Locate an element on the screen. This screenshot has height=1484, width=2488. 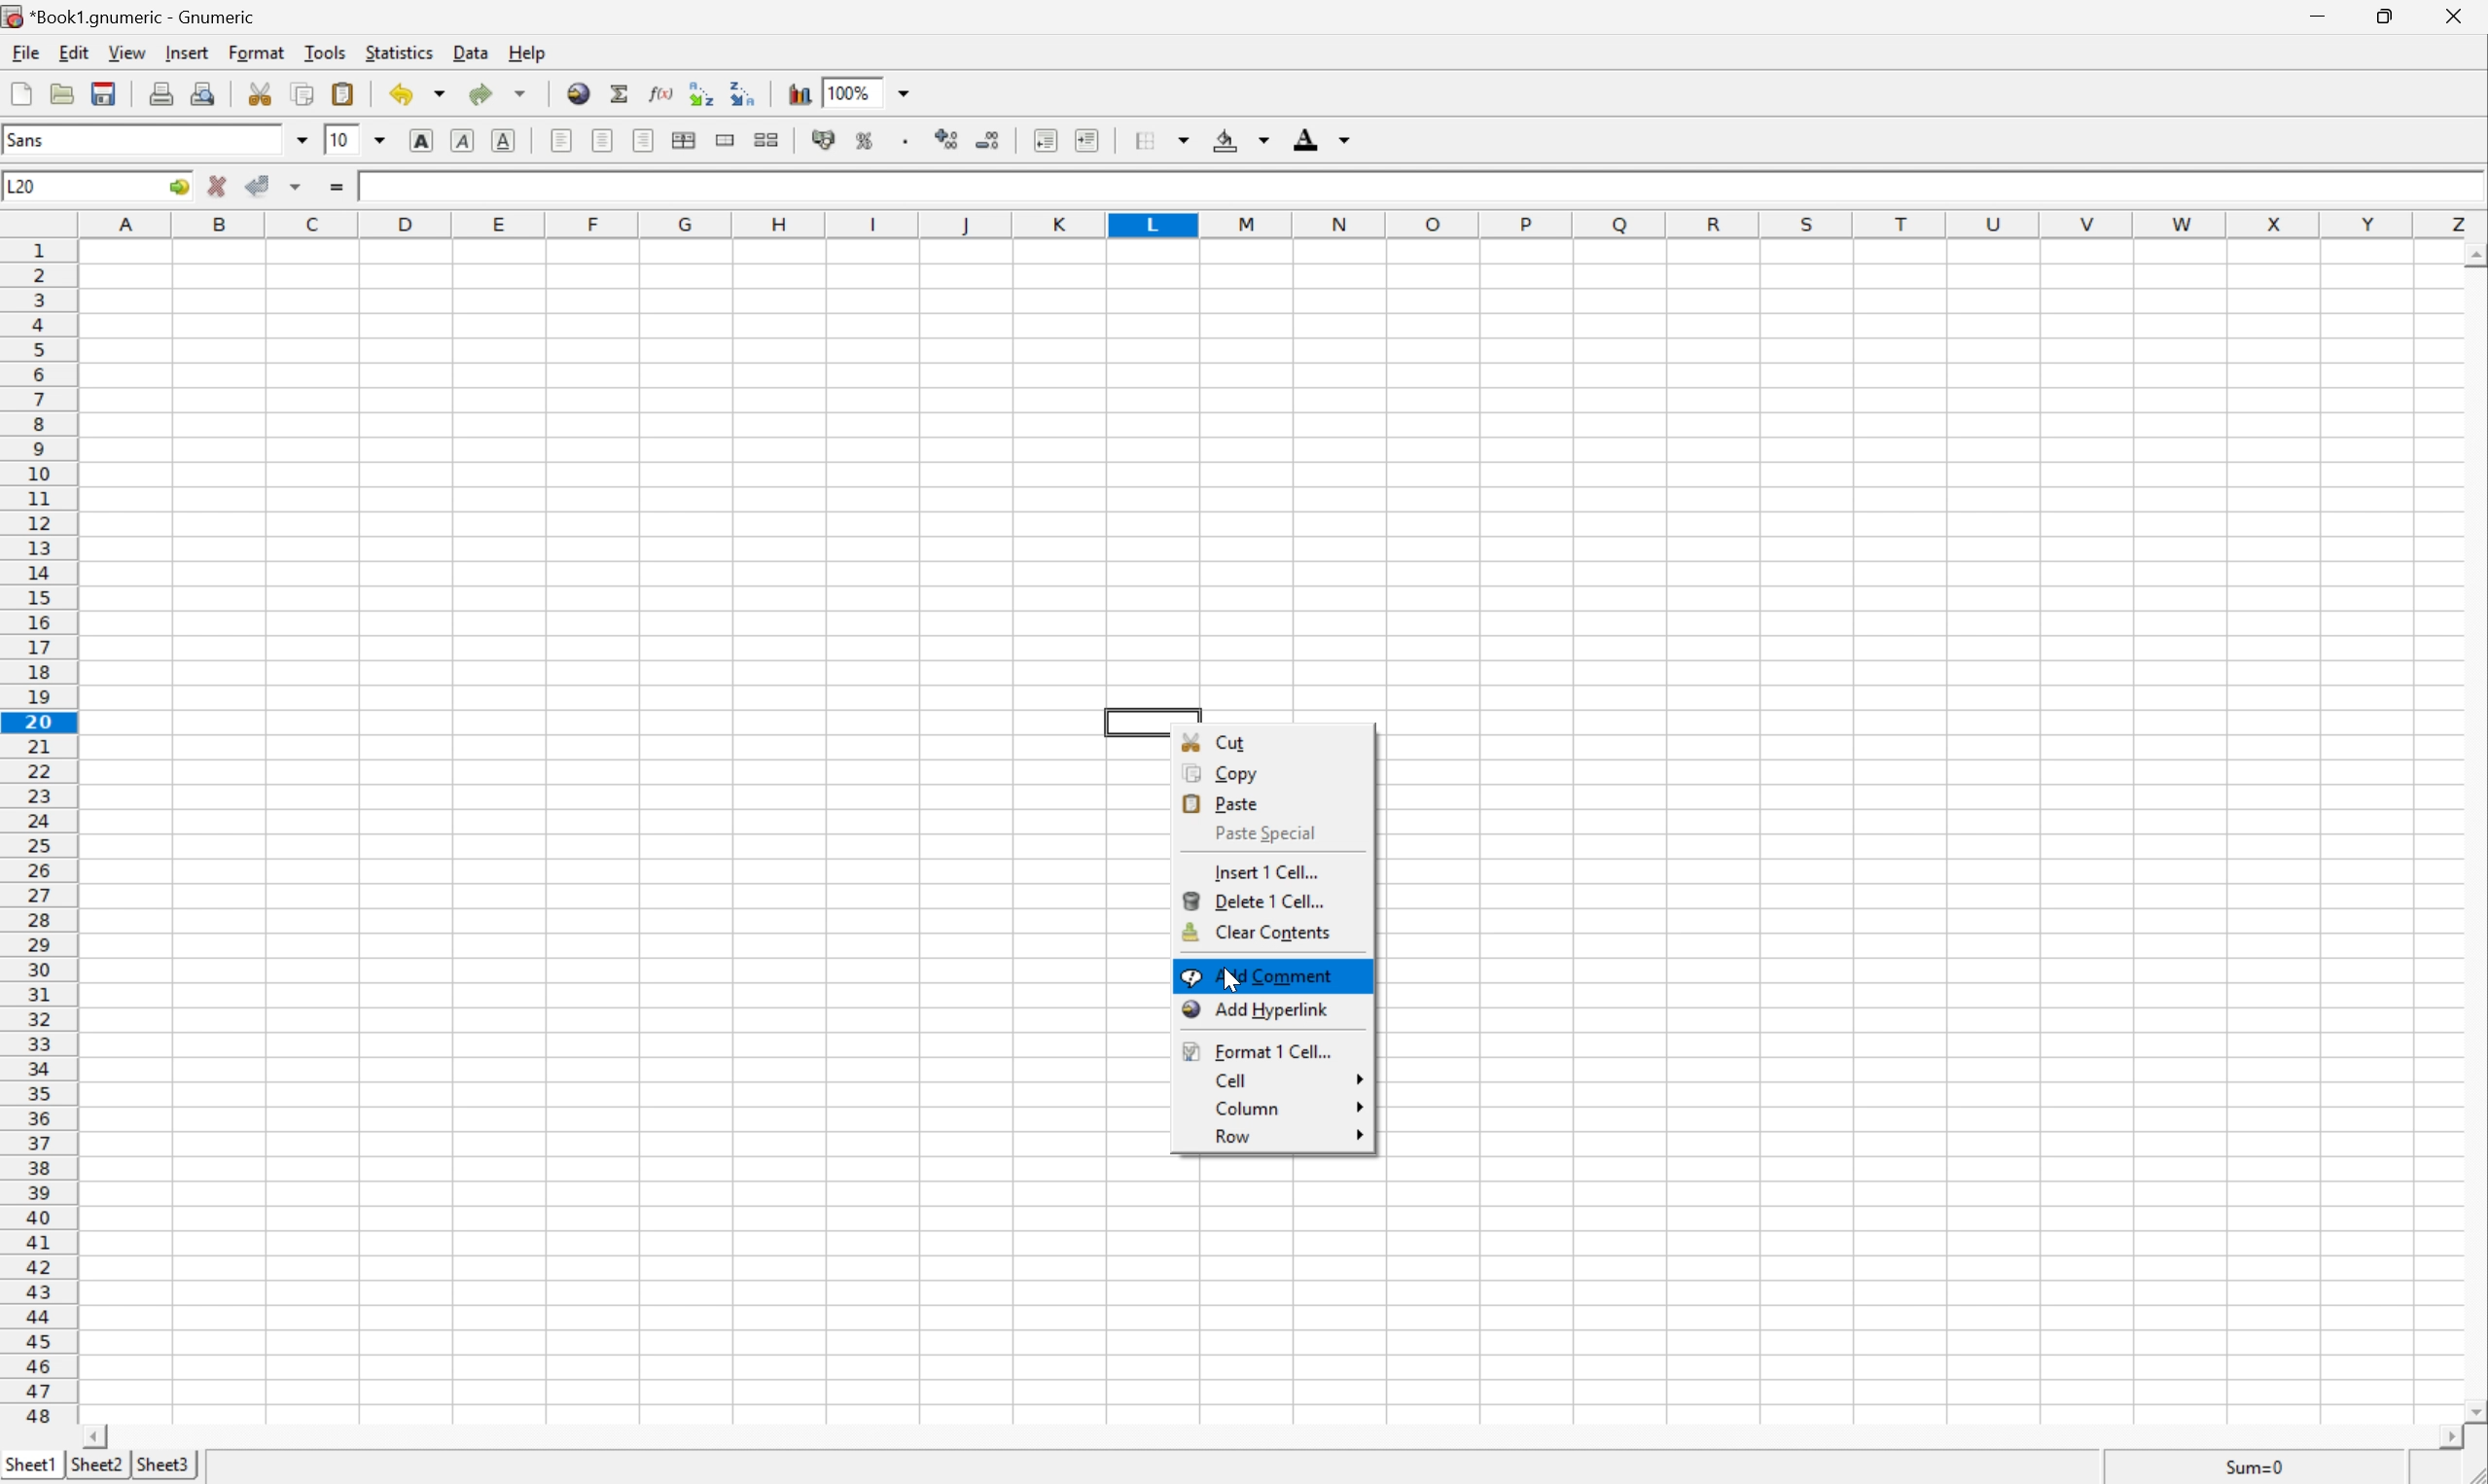
Center Horizontally is located at coordinates (604, 141).